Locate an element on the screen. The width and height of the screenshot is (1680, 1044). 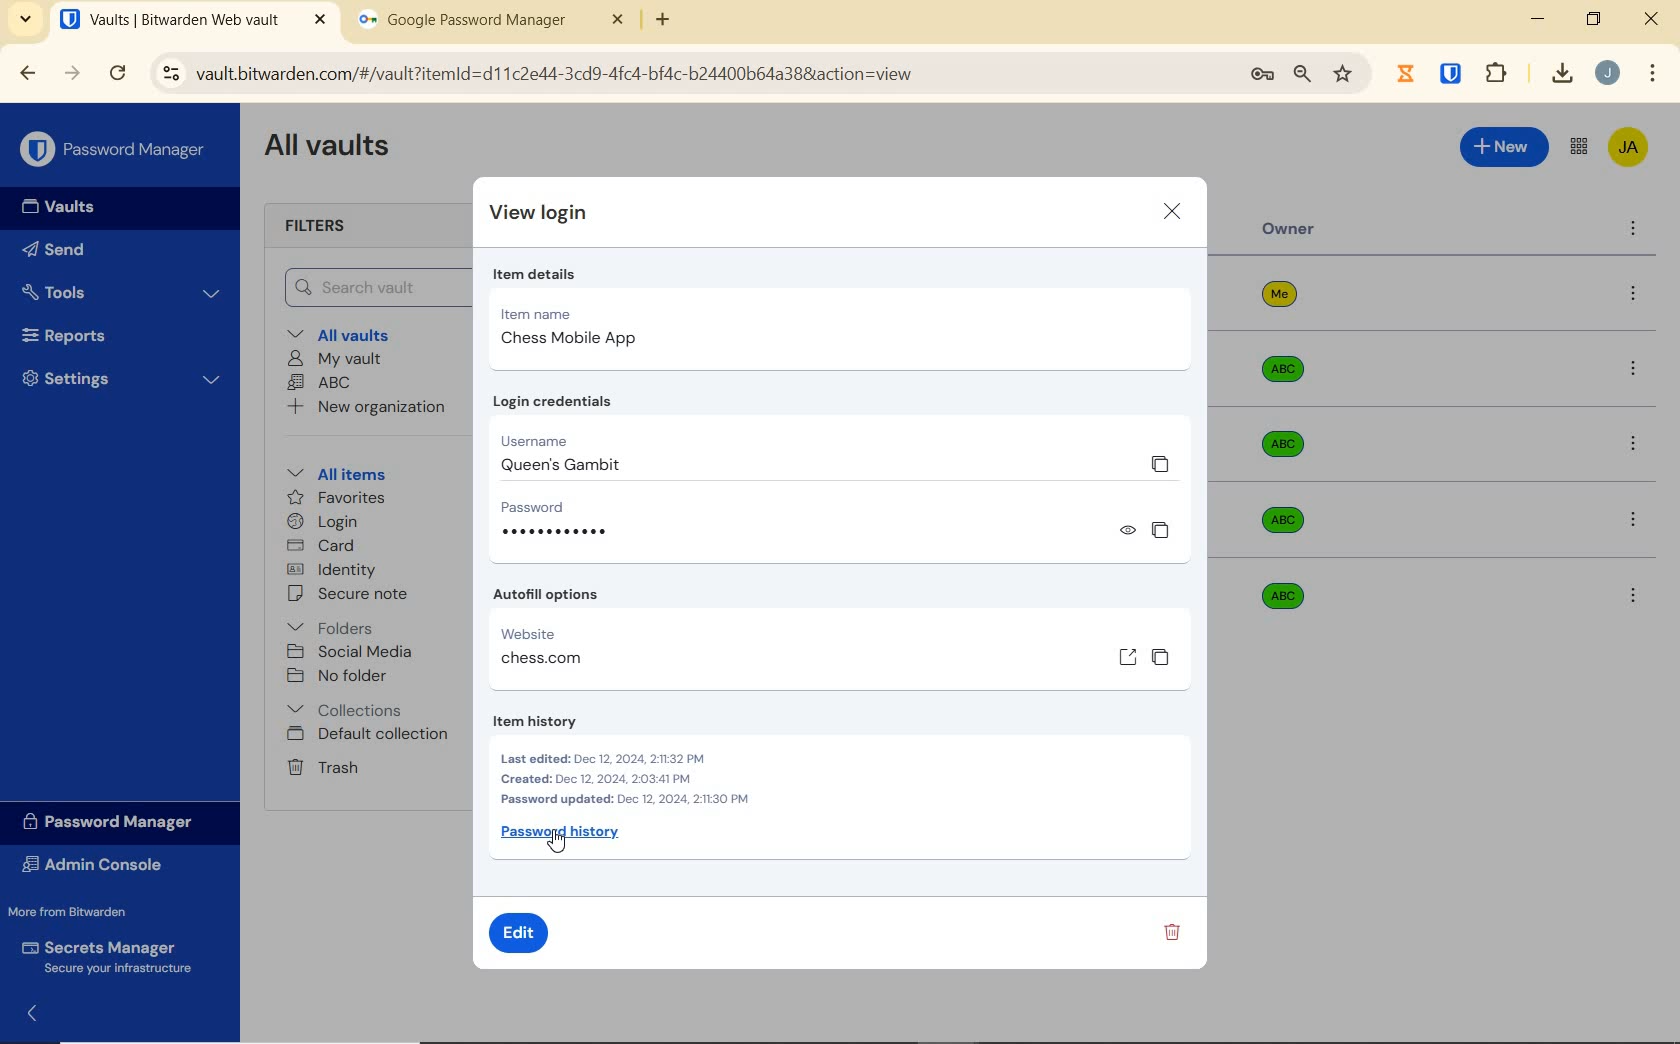
more options is located at coordinates (1630, 441).